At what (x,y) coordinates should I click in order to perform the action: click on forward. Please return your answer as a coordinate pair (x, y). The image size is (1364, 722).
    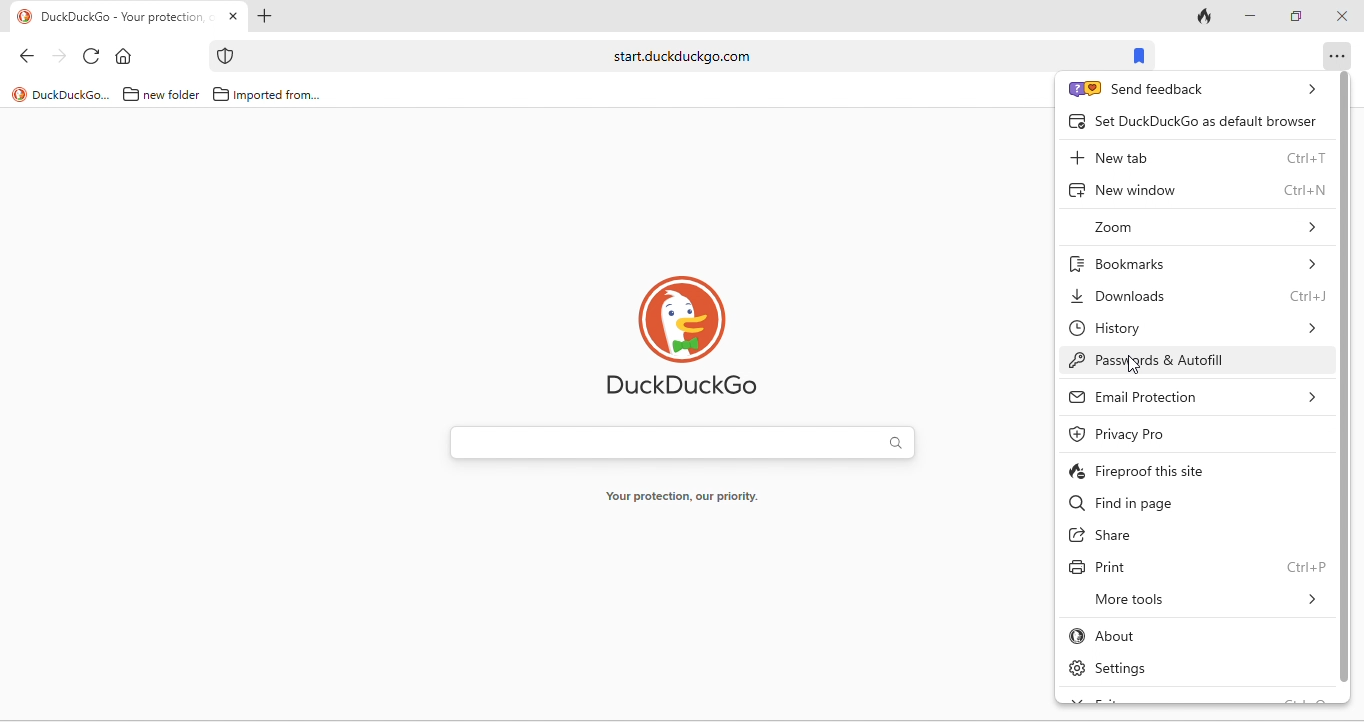
    Looking at the image, I should click on (58, 56).